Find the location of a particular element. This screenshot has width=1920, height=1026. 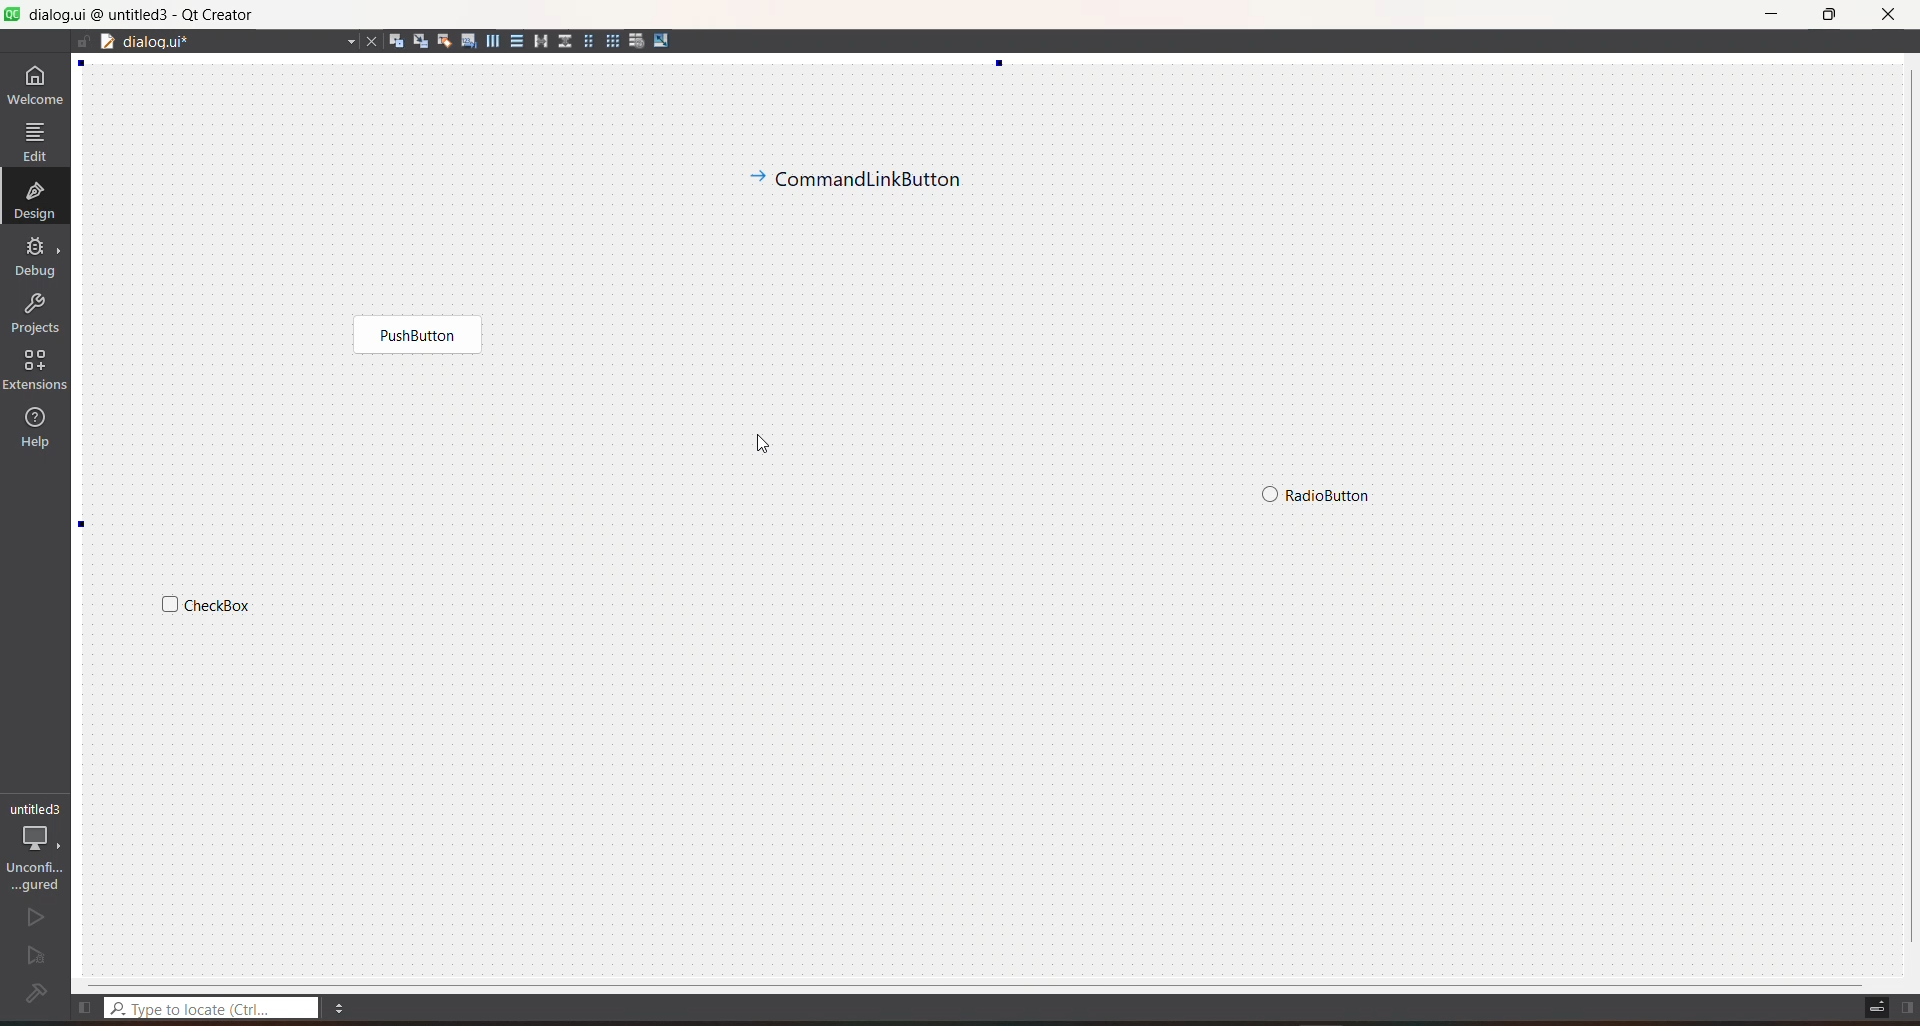

design is located at coordinates (34, 199).